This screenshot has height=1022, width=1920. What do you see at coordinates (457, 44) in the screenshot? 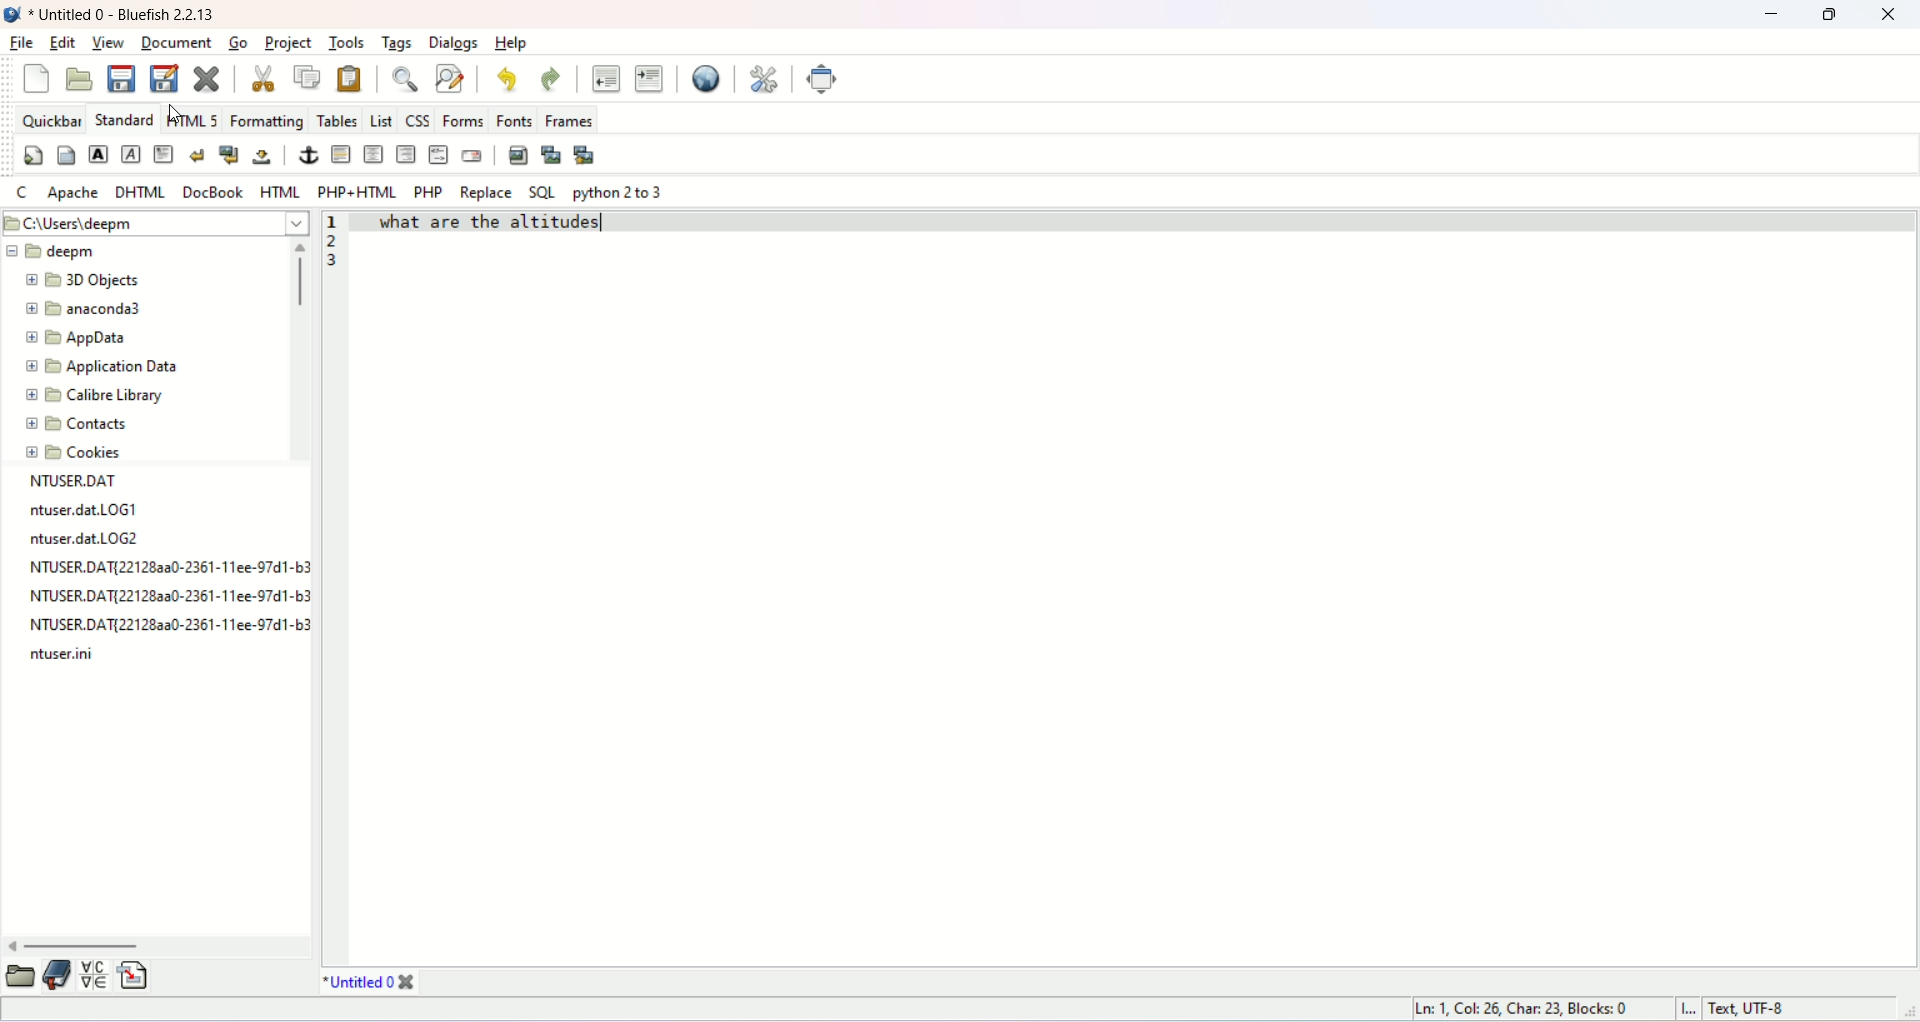
I see `dialogs` at bounding box center [457, 44].